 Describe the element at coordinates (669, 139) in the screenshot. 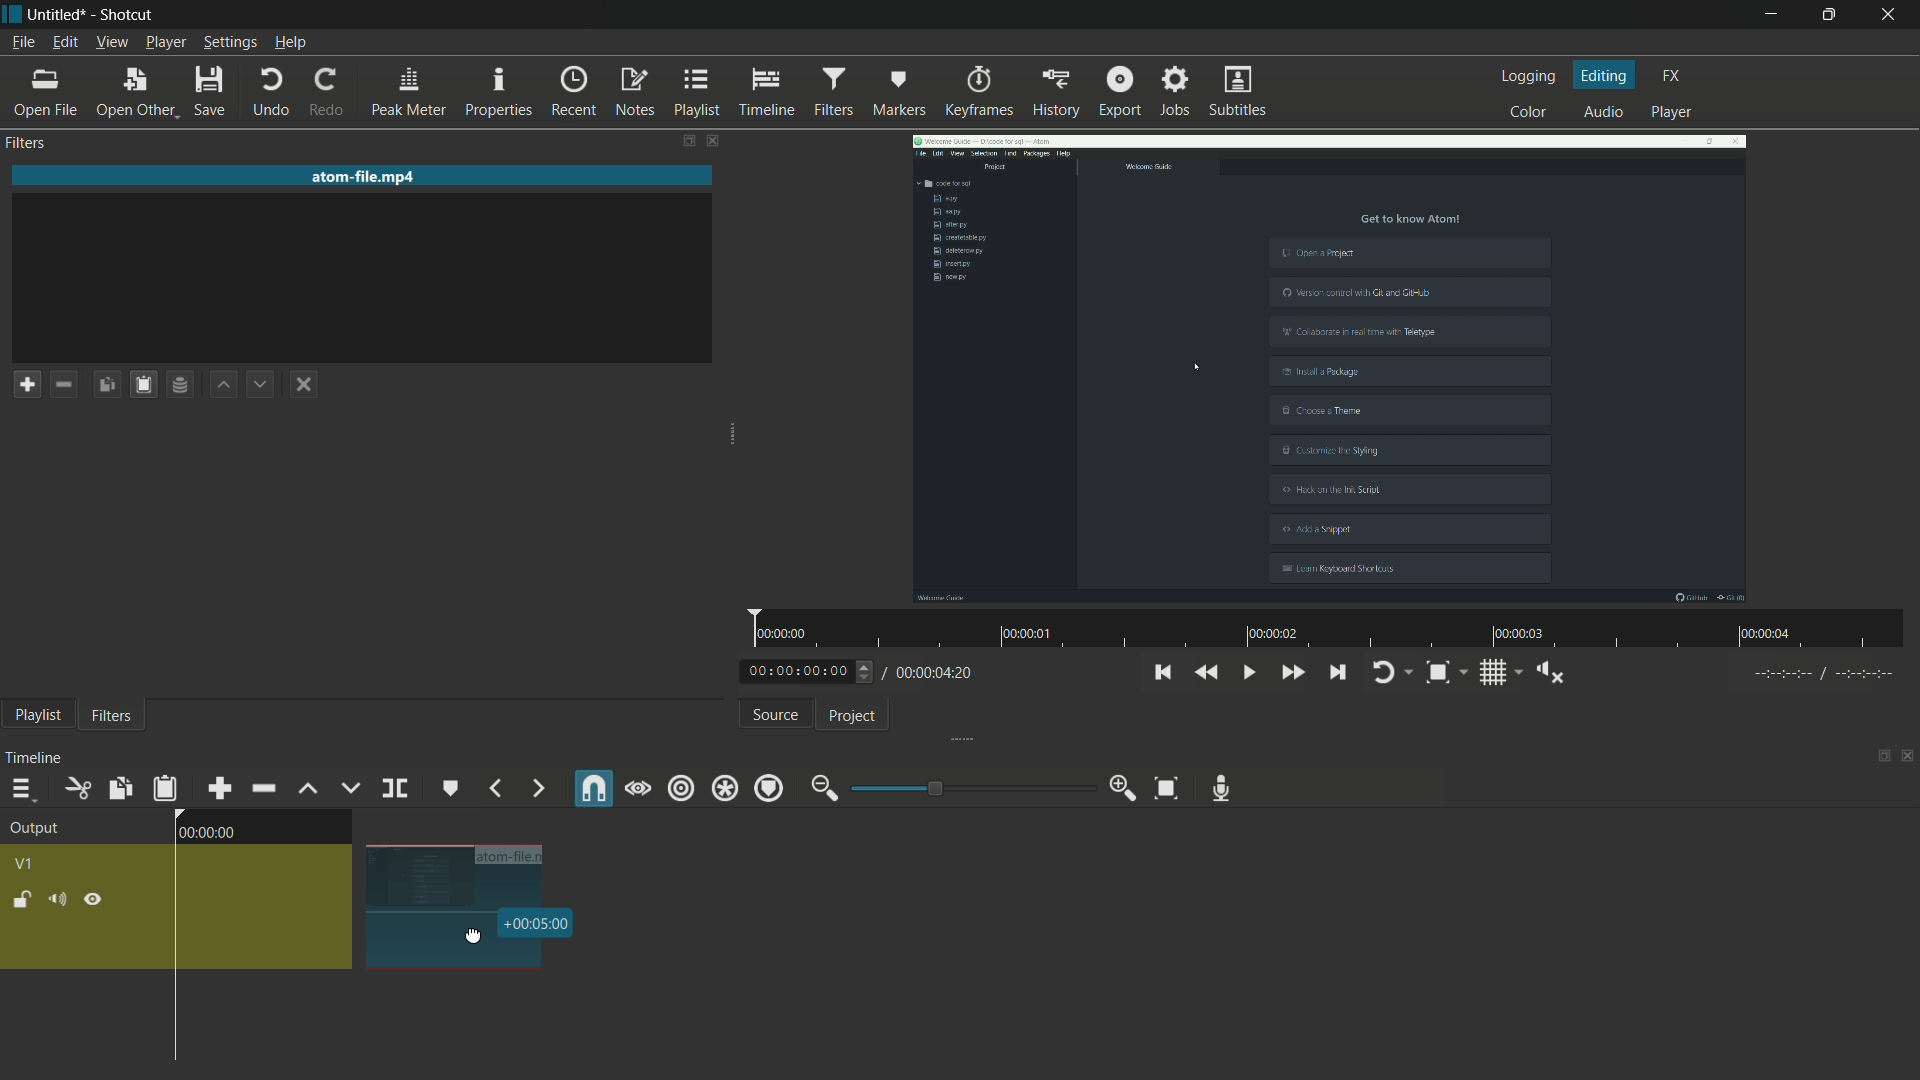

I see `change layout` at that location.